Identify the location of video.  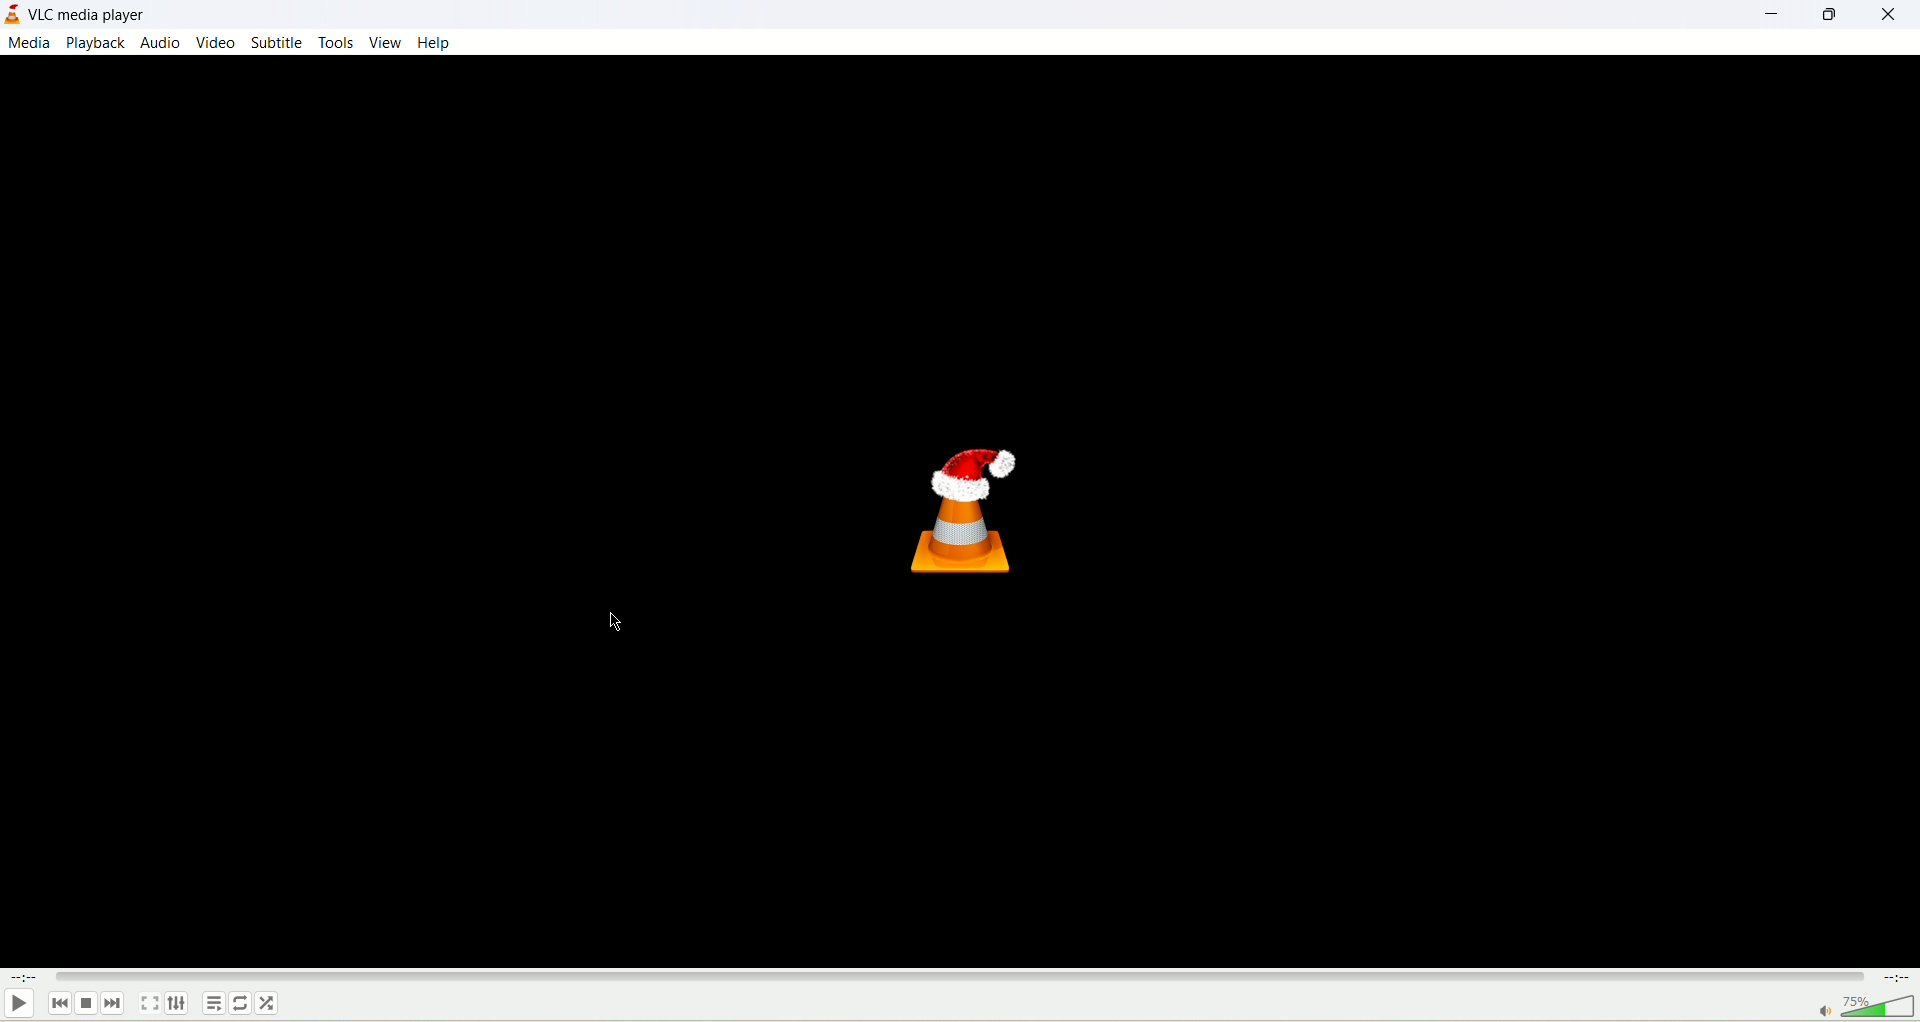
(216, 42).